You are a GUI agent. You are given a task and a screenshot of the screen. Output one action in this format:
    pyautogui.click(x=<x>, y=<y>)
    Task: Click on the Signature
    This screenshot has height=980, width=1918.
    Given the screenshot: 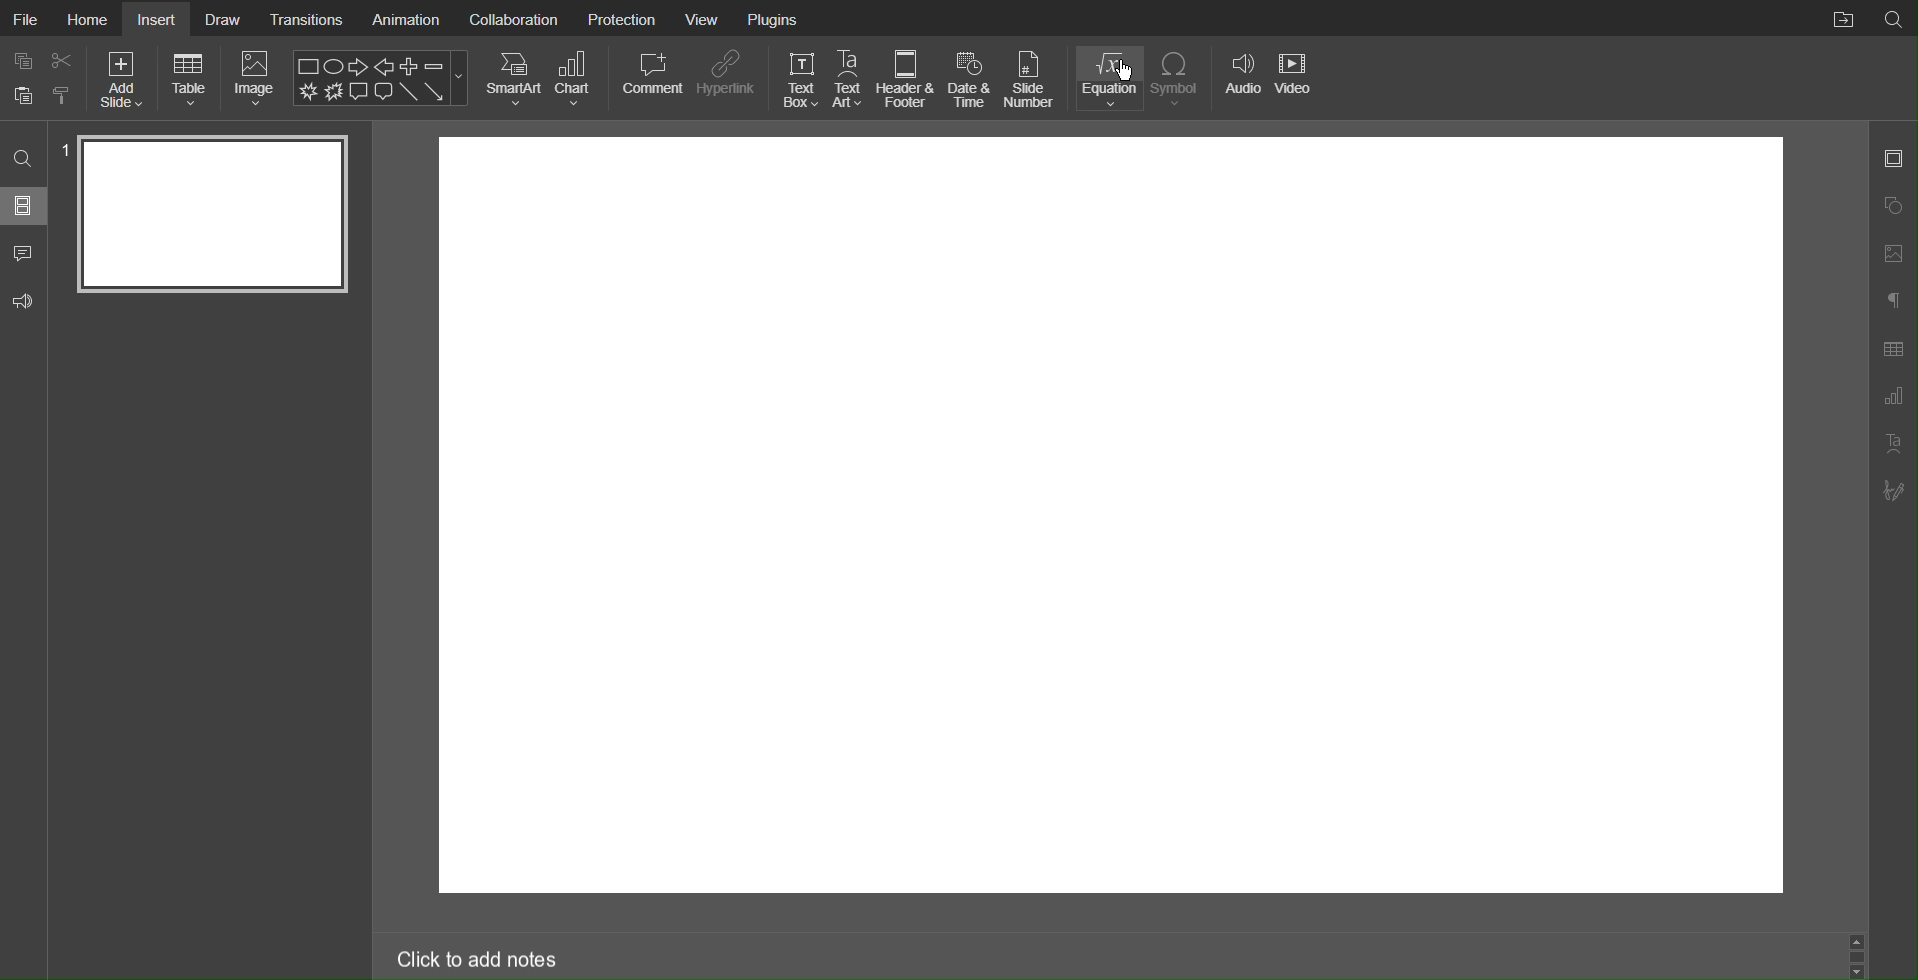 What is the action you would take?
    pyautogui.click(x=1894, y=491)
    